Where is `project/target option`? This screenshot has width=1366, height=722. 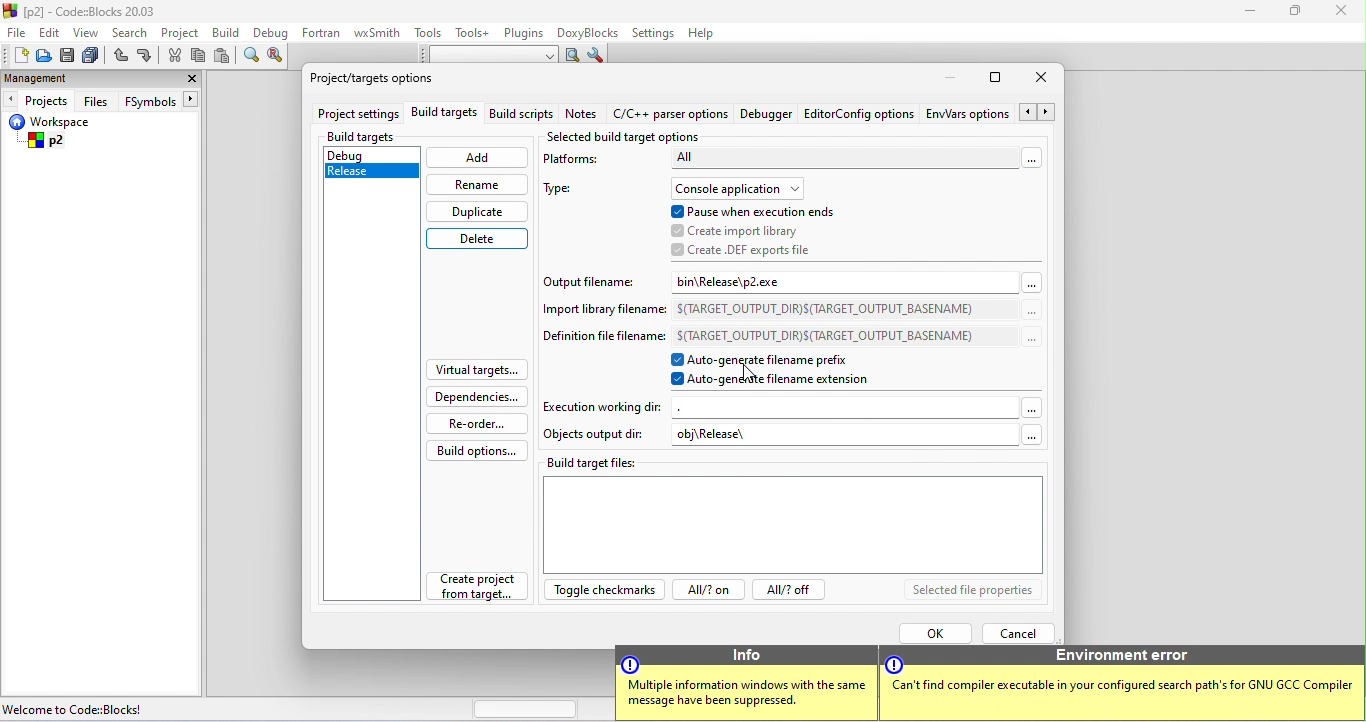
project/target option is located at coordinates (385, 82).